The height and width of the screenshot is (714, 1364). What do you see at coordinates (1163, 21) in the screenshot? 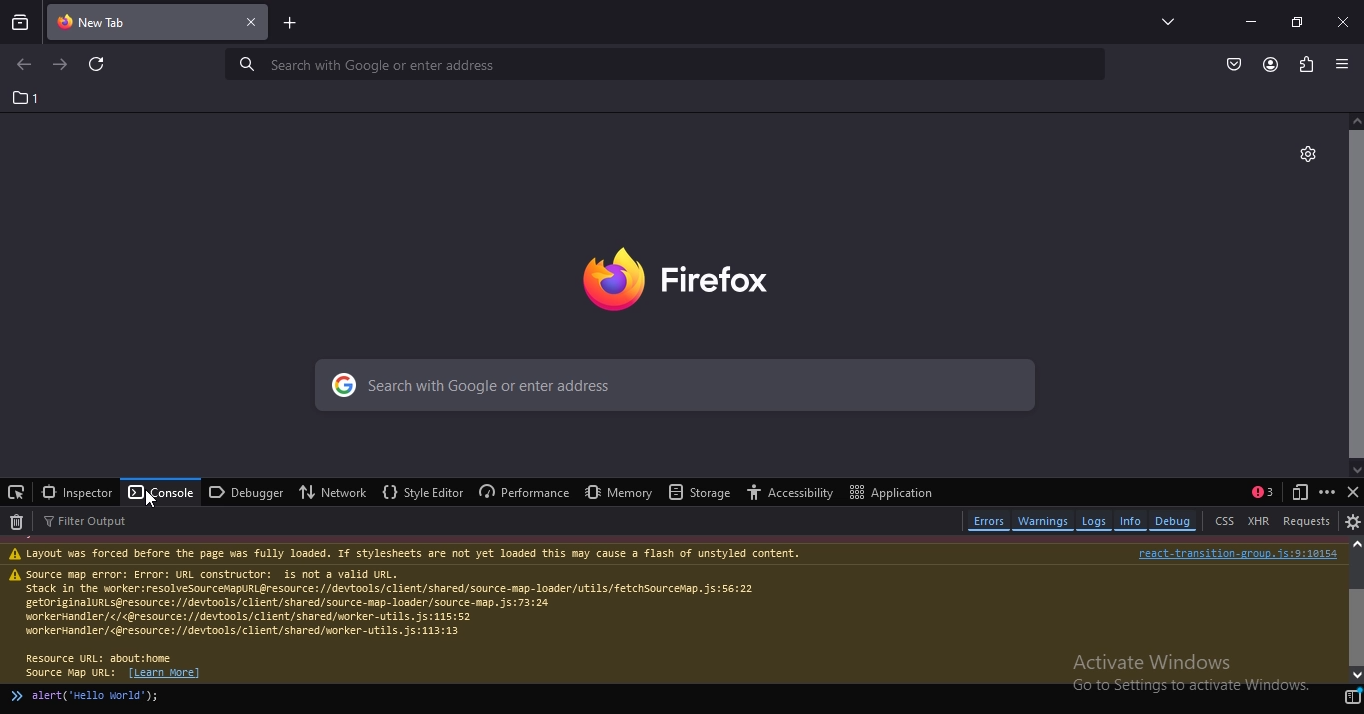
I see `list all tabs` at bounding box center [1163, 21].